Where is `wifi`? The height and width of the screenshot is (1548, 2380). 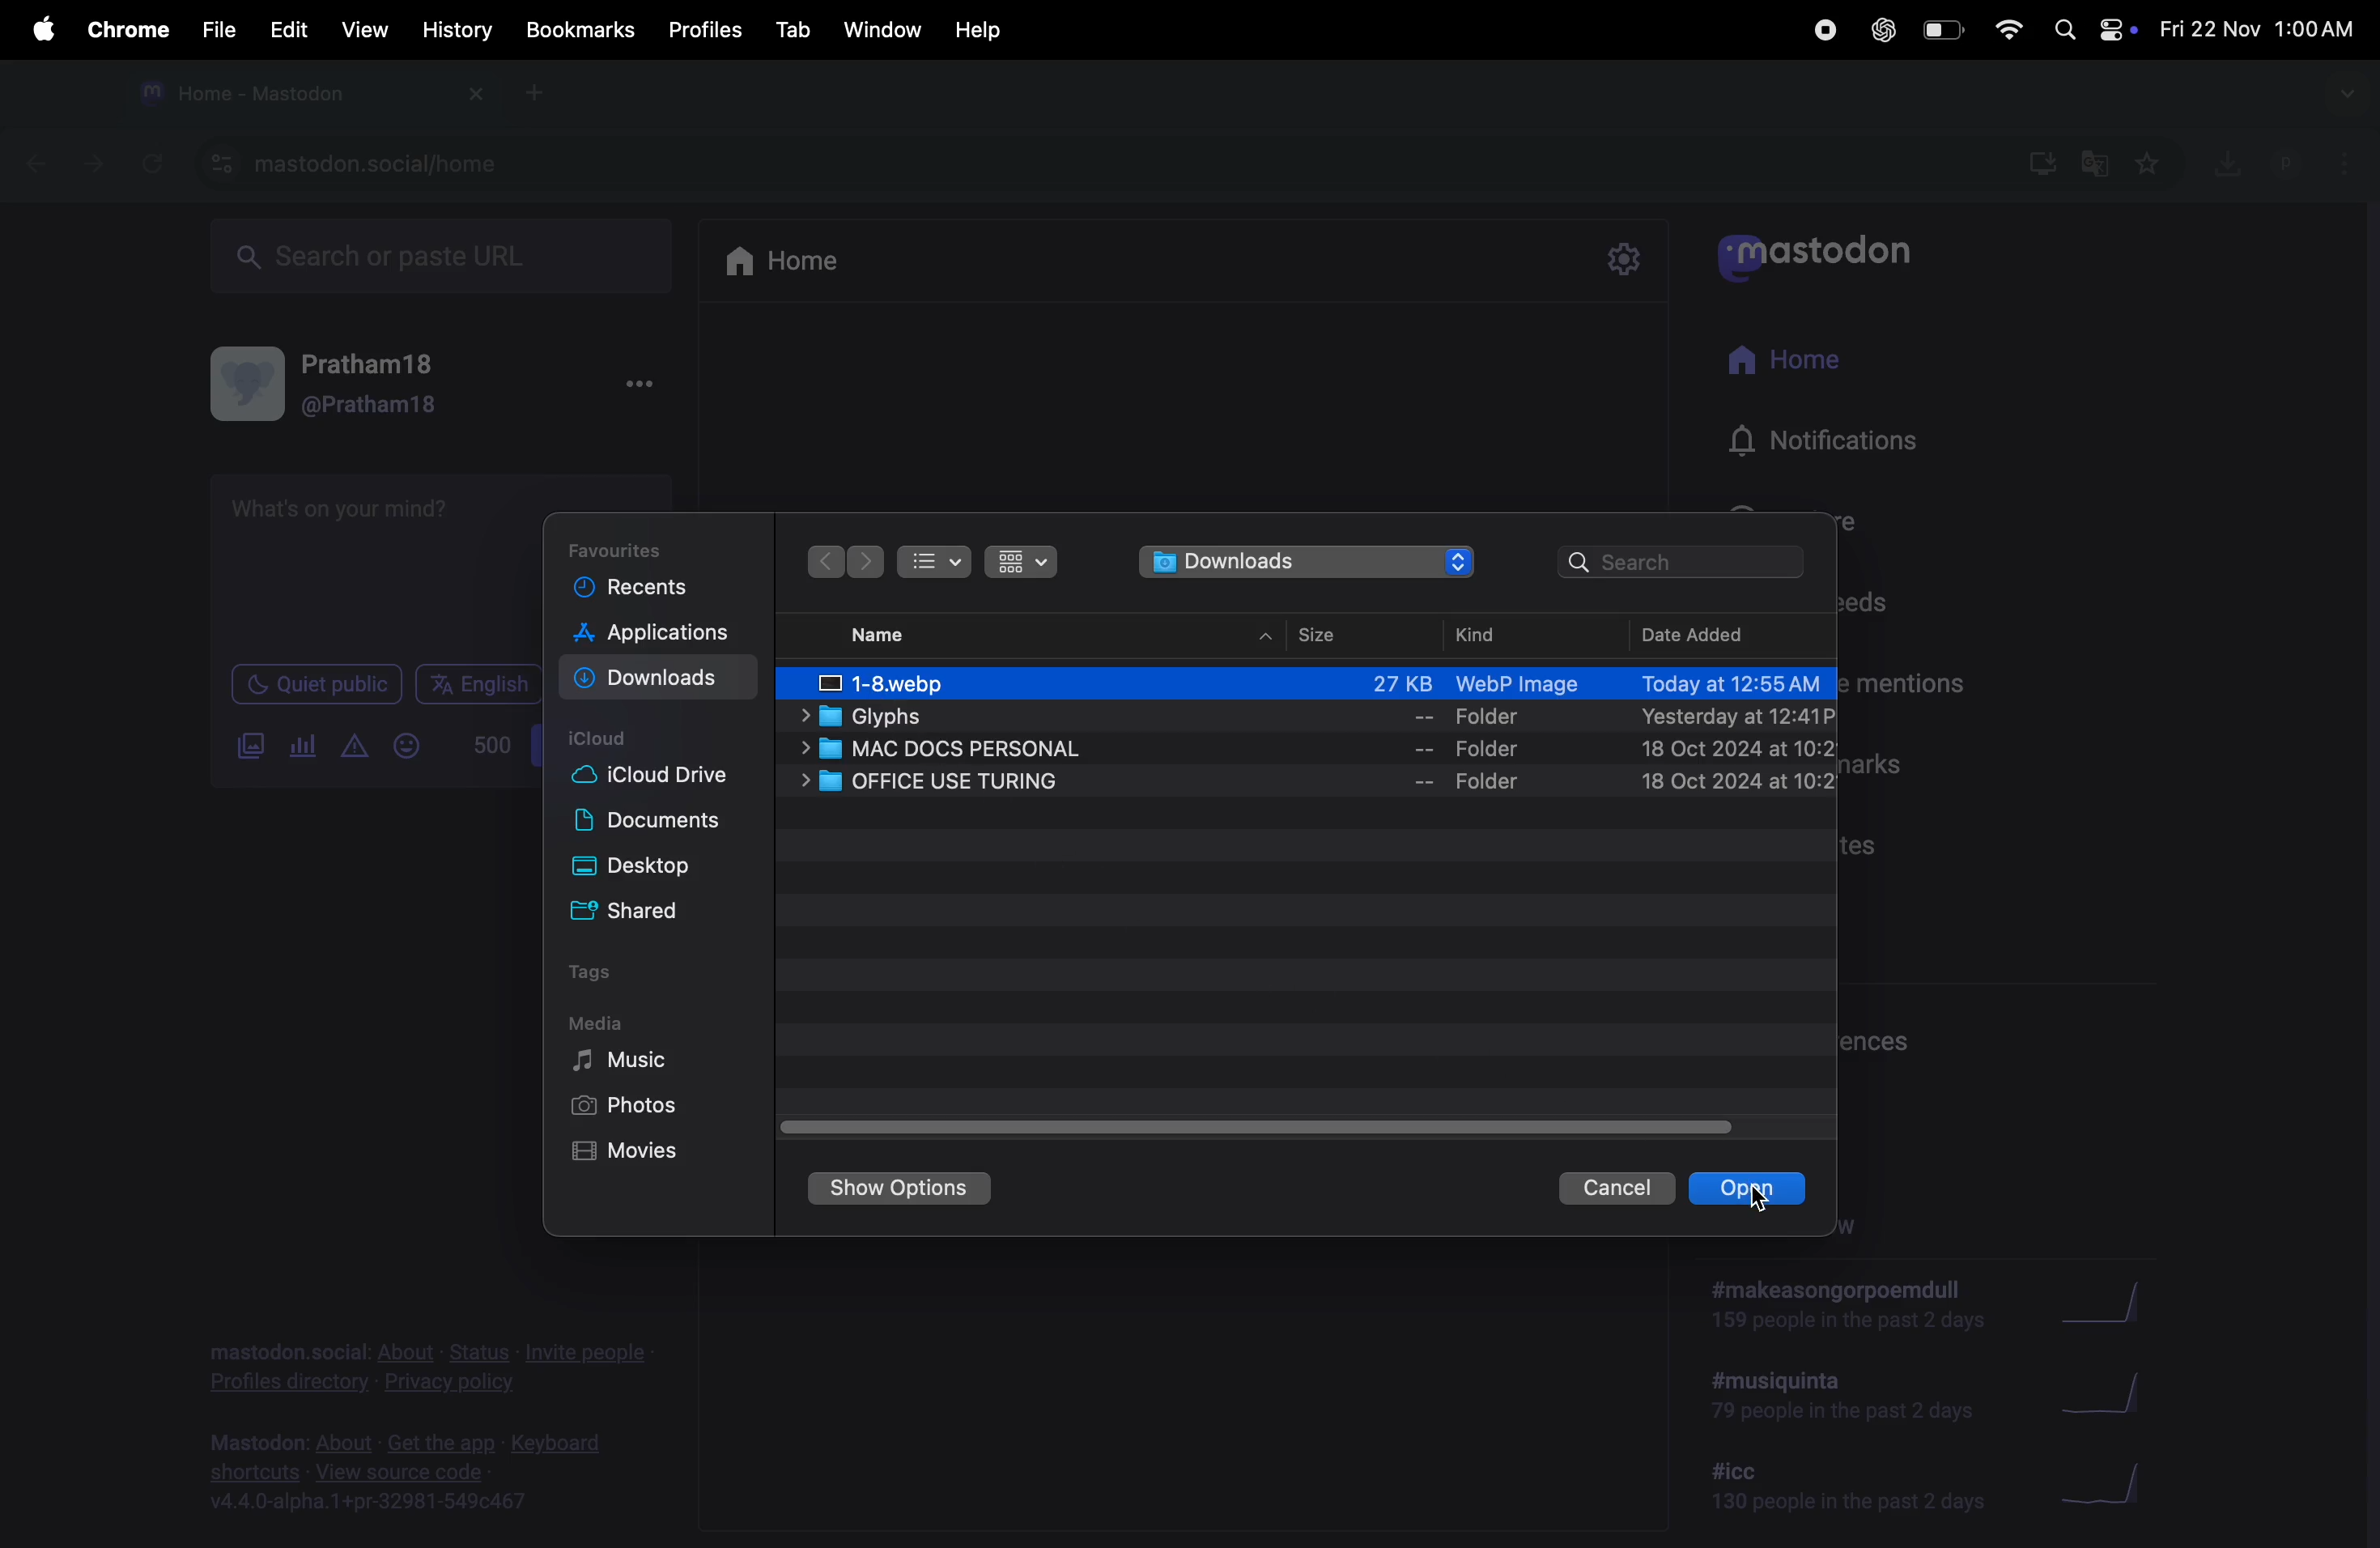 wifi is located at coordinates (2009, 25).